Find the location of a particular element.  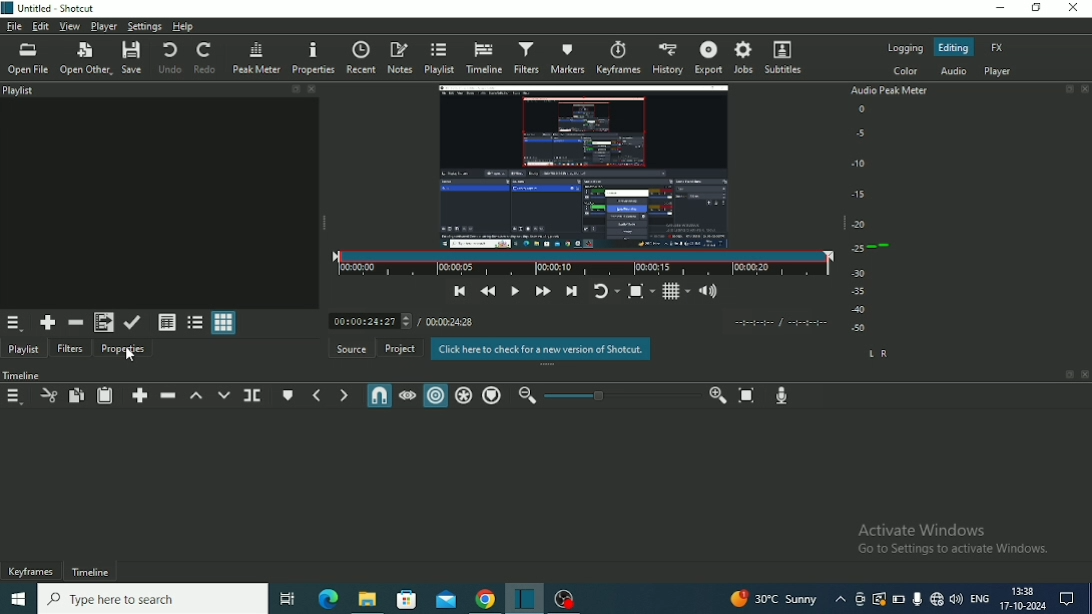

Peak Meter is located at coordinates (256, 57).